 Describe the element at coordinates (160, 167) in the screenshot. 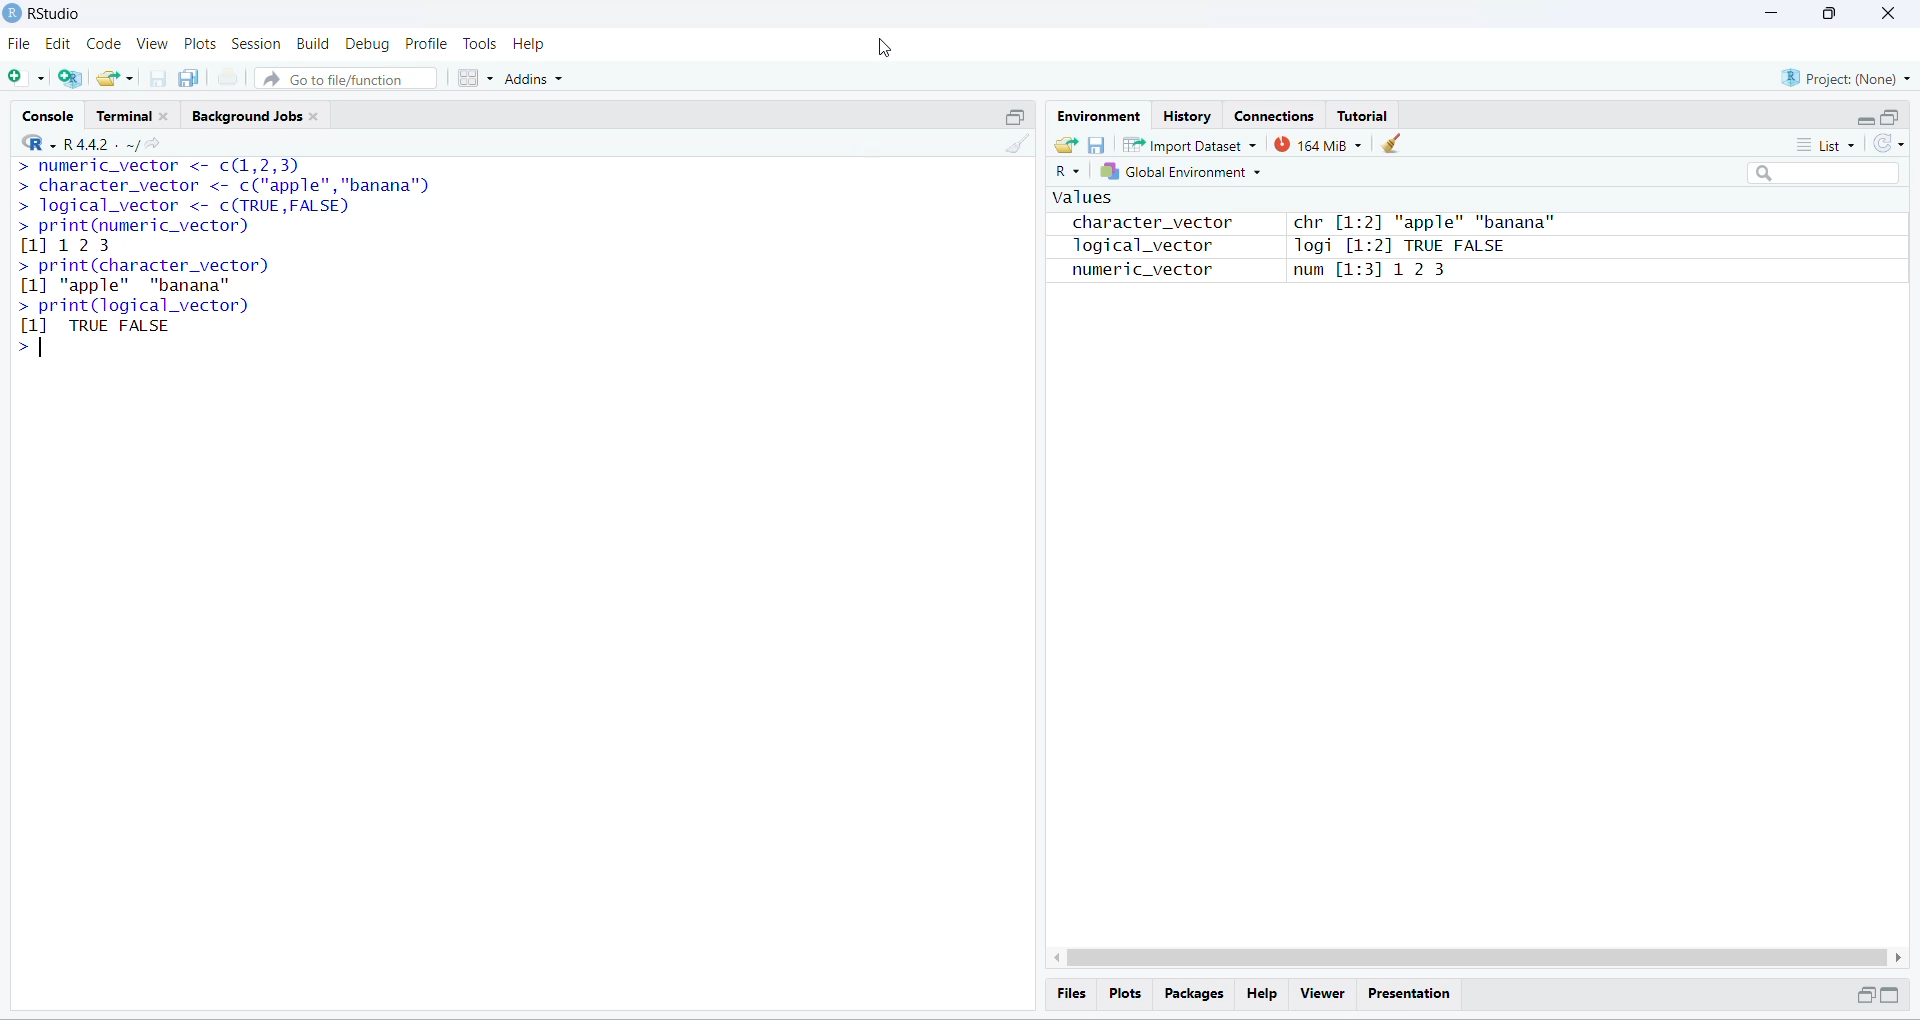

I see `numeric_vector <- c(1,2,3p` at that location.